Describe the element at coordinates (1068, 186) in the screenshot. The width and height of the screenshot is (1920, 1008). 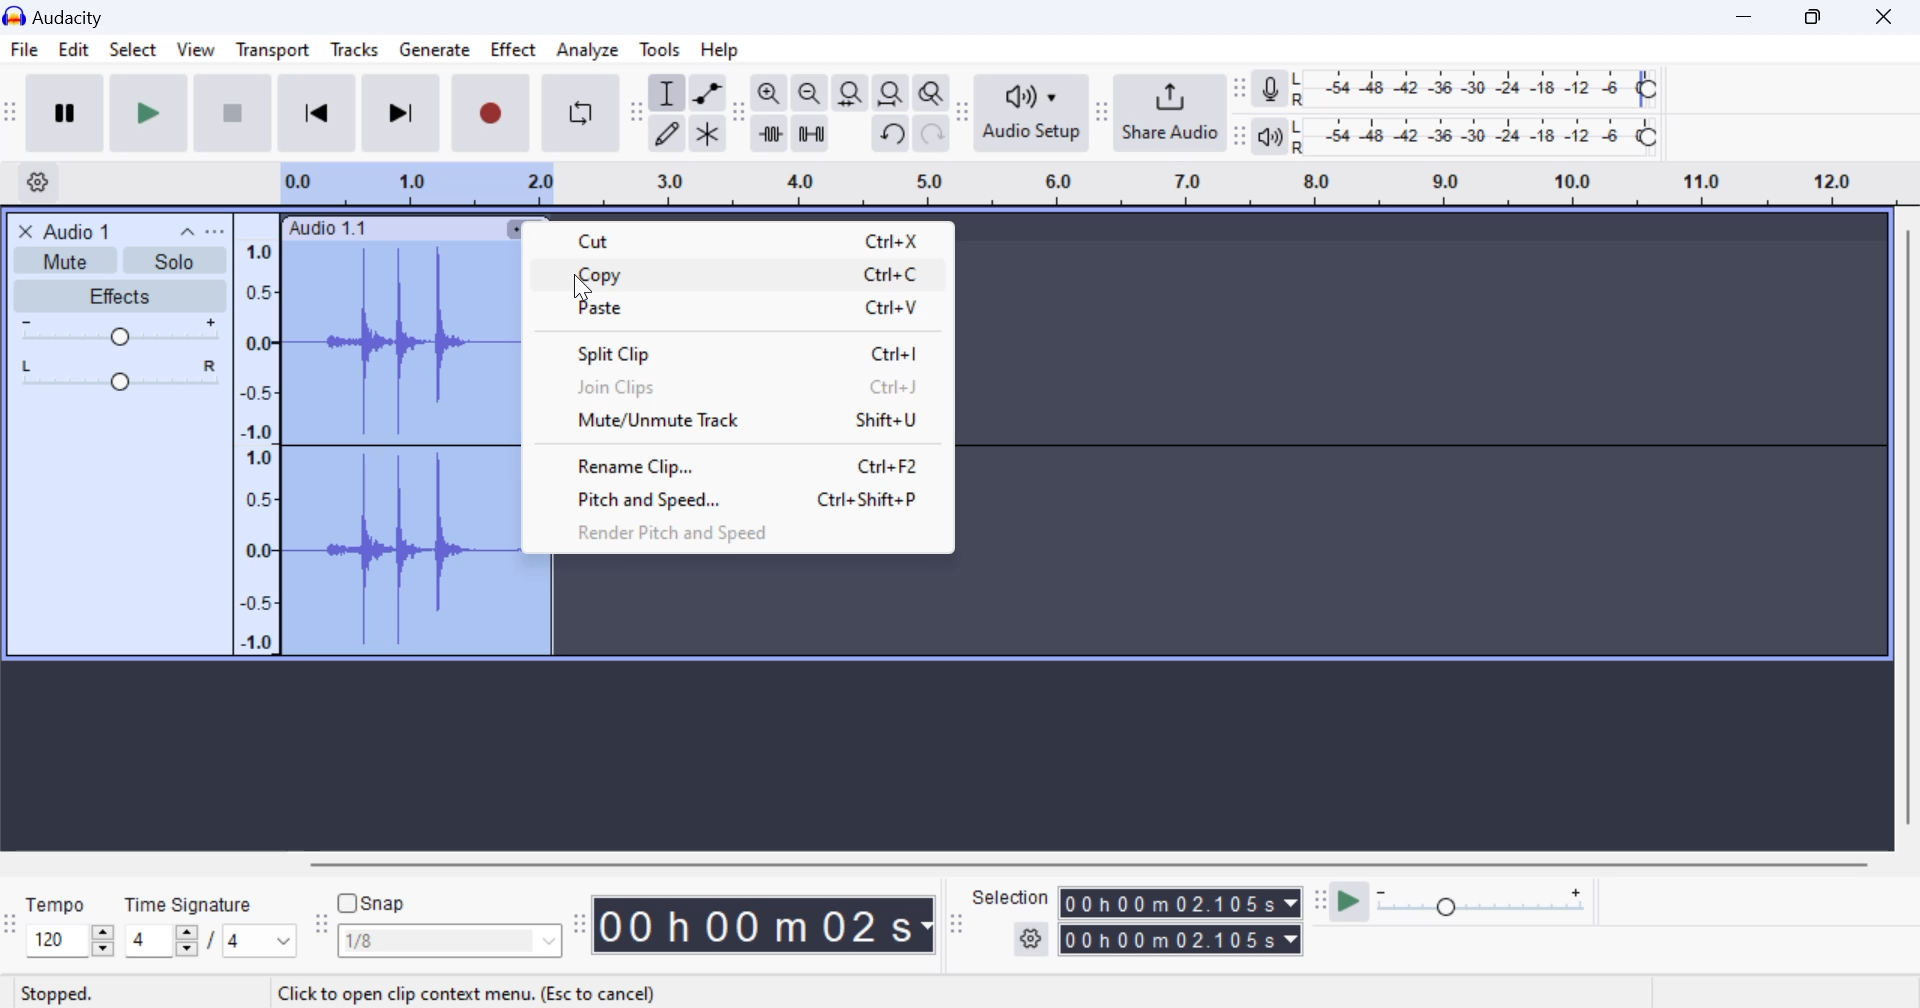
I see `Clip Timeline` at that location.